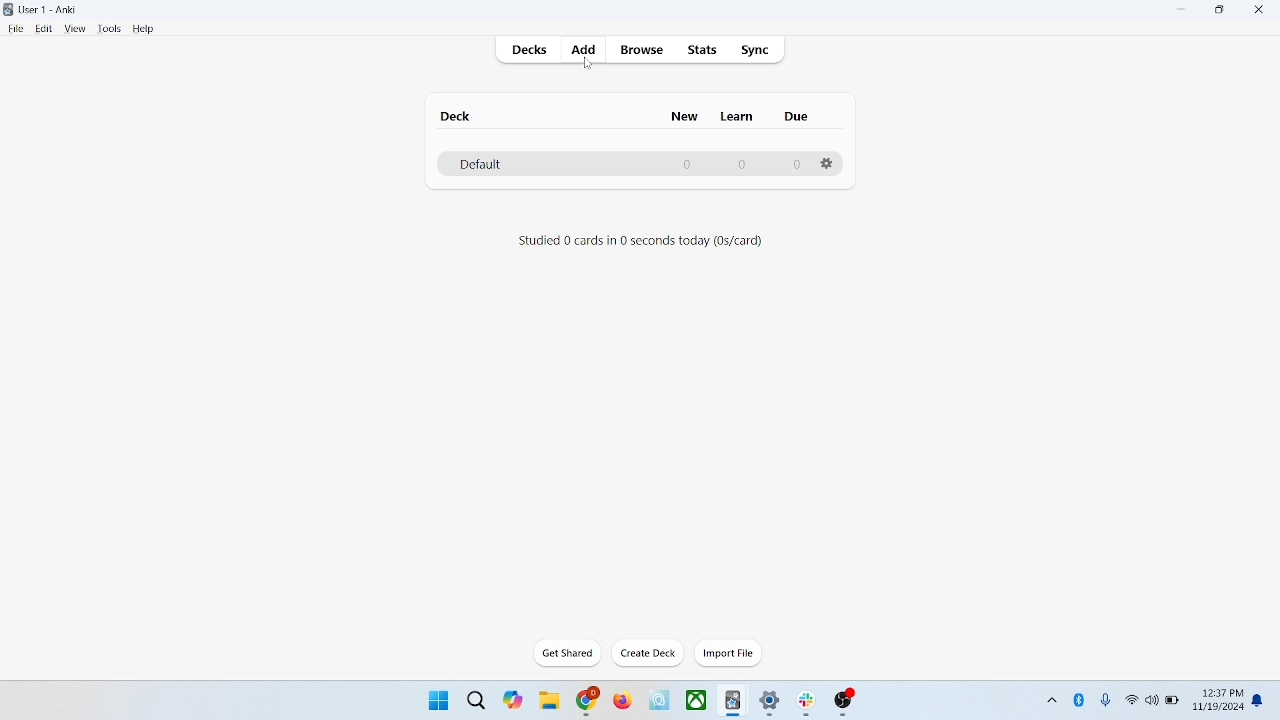  I want to click on browse, so click(640, 49).